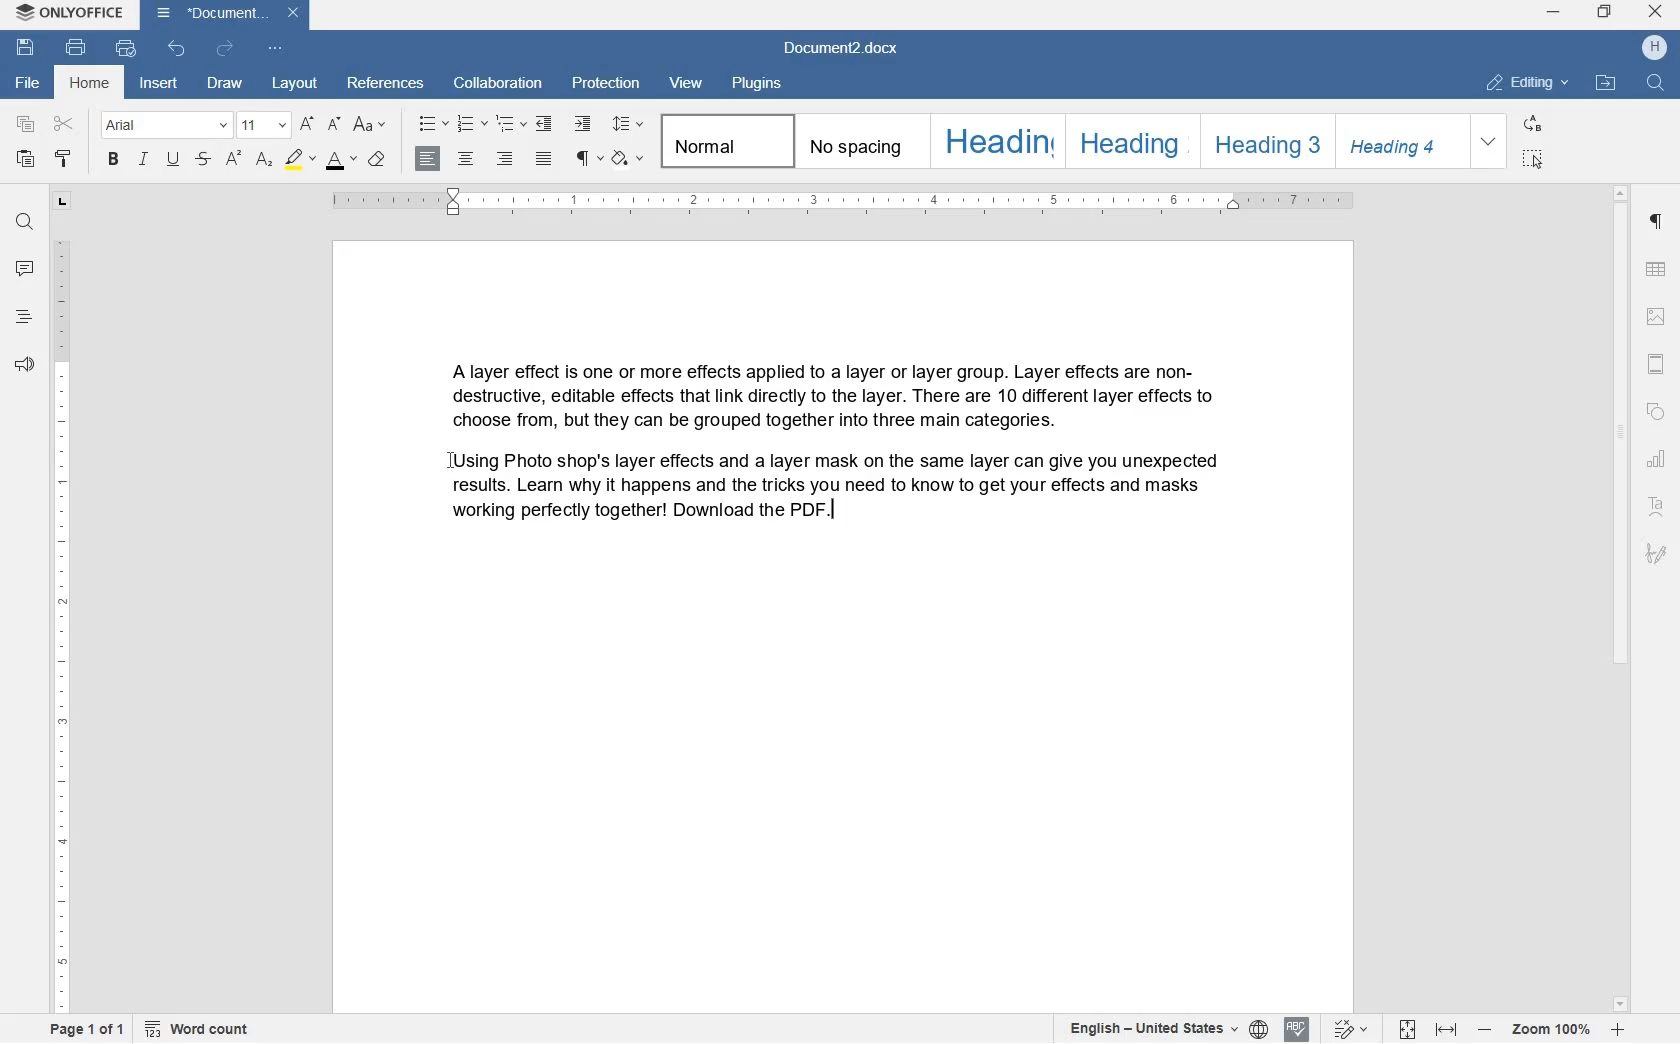 The height and width of the screenshot is (1044, 1680). Describe the element at coordinates (228, 84) in the screenshot. I see `DRAW` at that location.